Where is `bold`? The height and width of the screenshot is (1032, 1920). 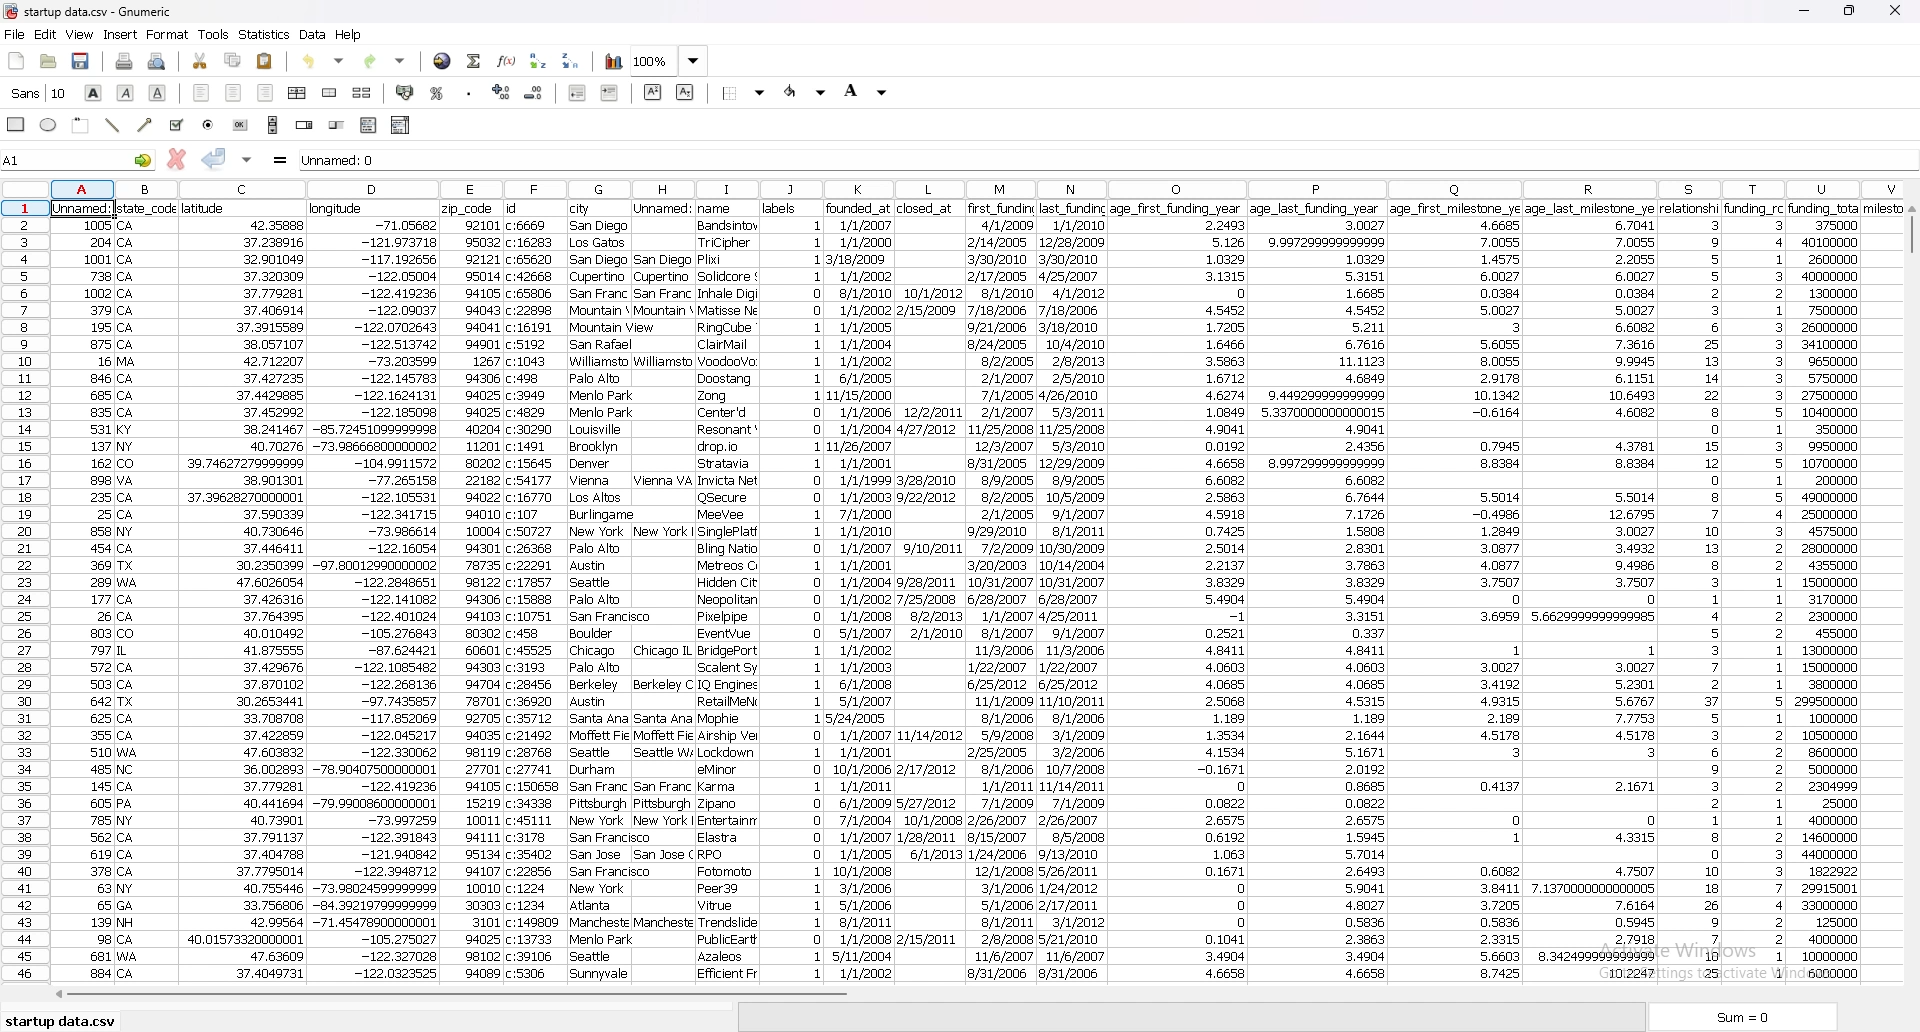
bold is located at coordinates (94, 94).